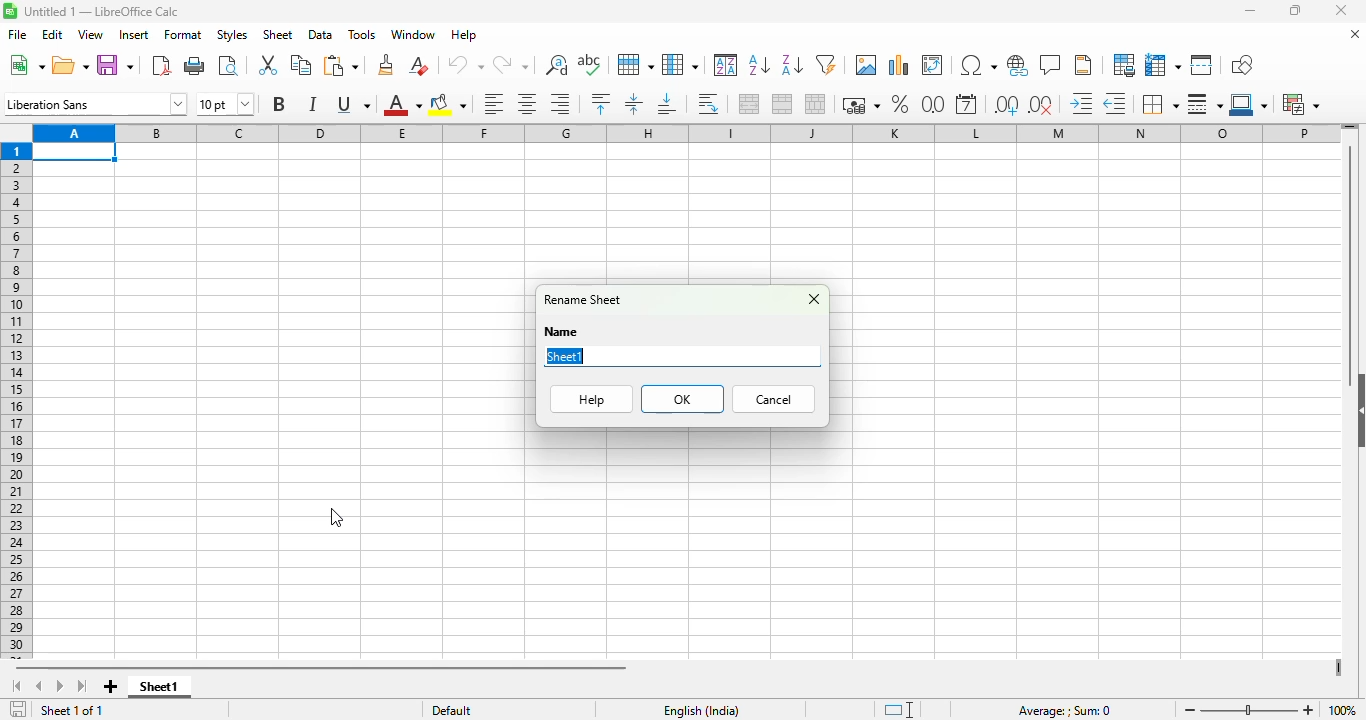  Describe the element at coordinates (897, 65) in the screenshot. I see `insert chart` at that location.